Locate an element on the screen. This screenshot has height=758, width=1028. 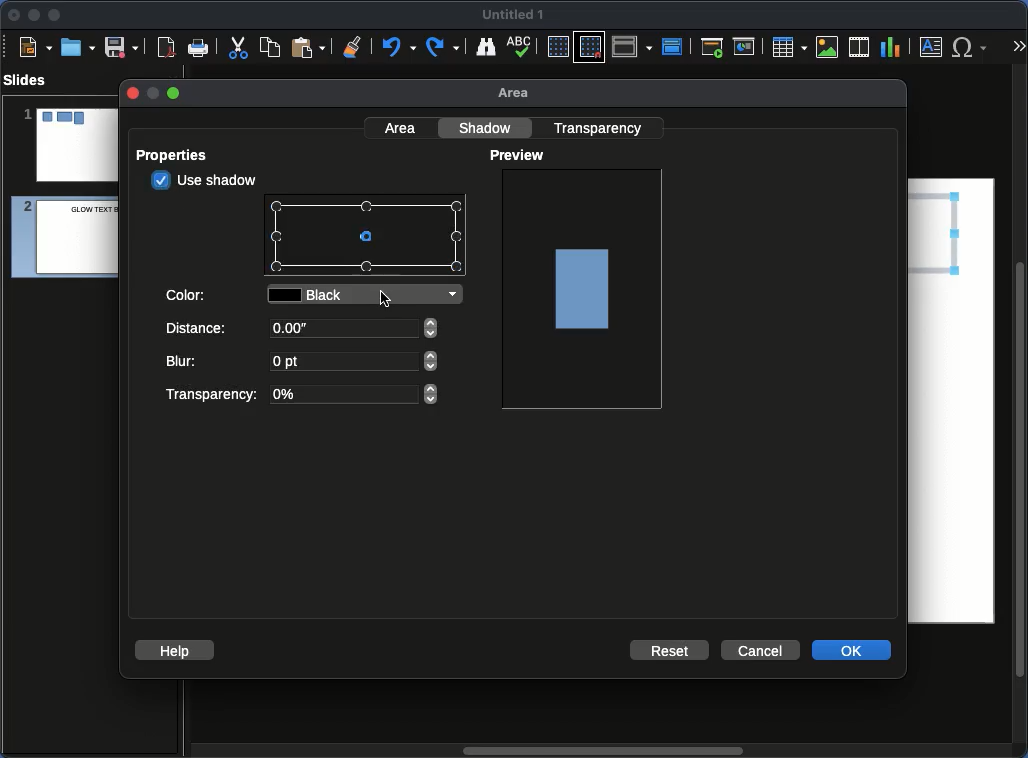
Audio or video is located at coordinates (860, 47).